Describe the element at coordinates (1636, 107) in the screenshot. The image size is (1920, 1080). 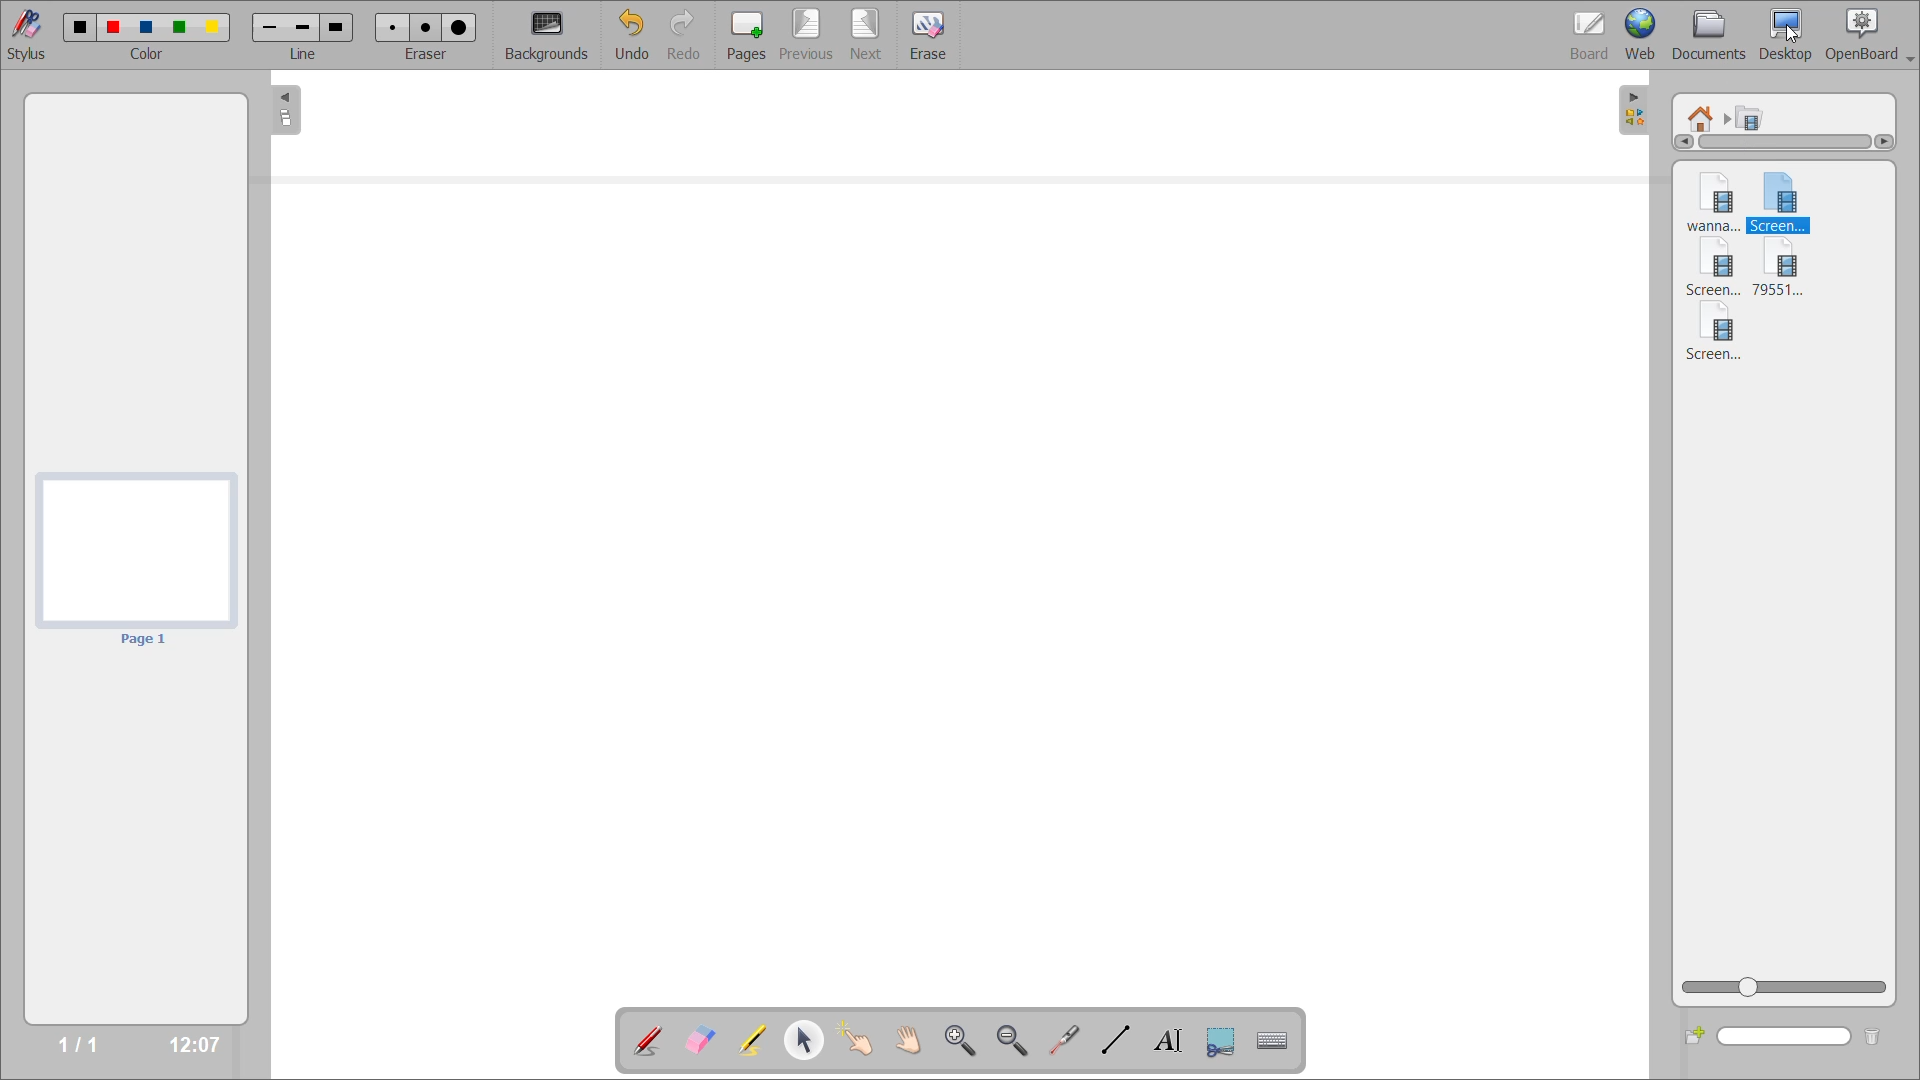
I see `collapse` at that location.